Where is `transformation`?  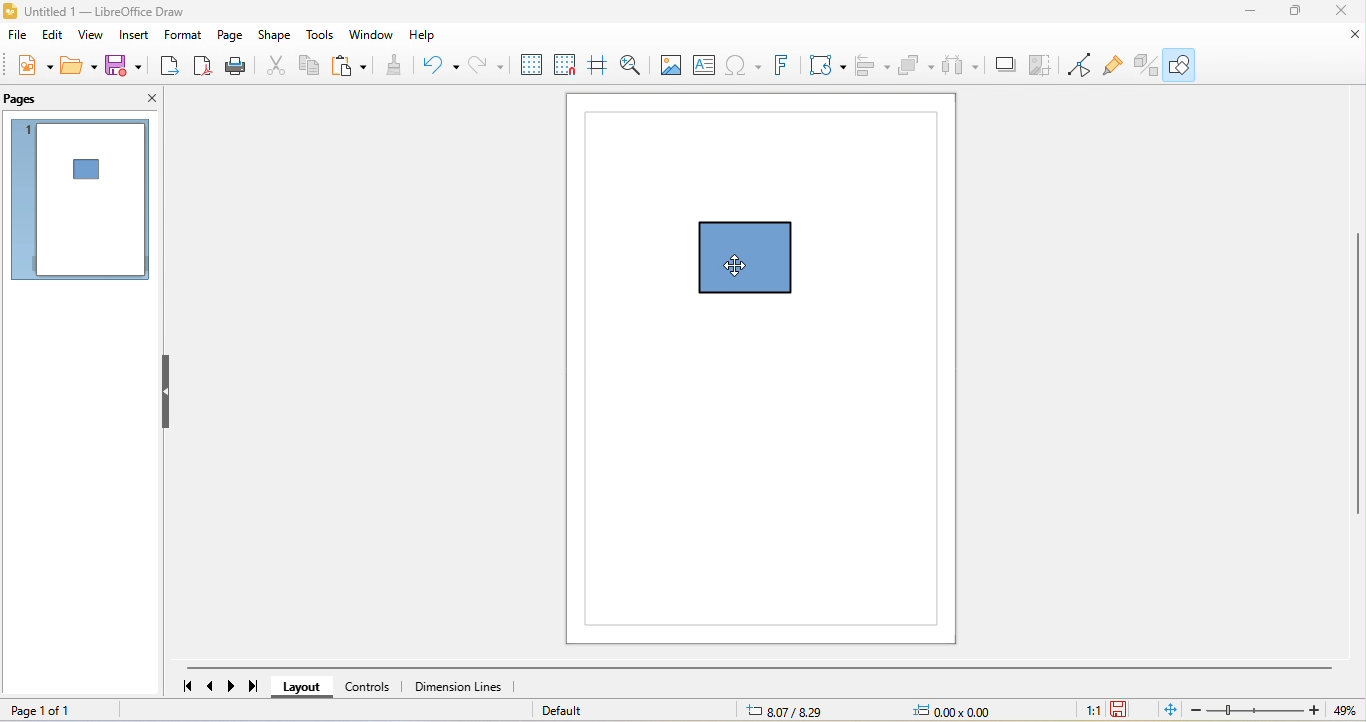
transformation is located at coordinates (824, 65).